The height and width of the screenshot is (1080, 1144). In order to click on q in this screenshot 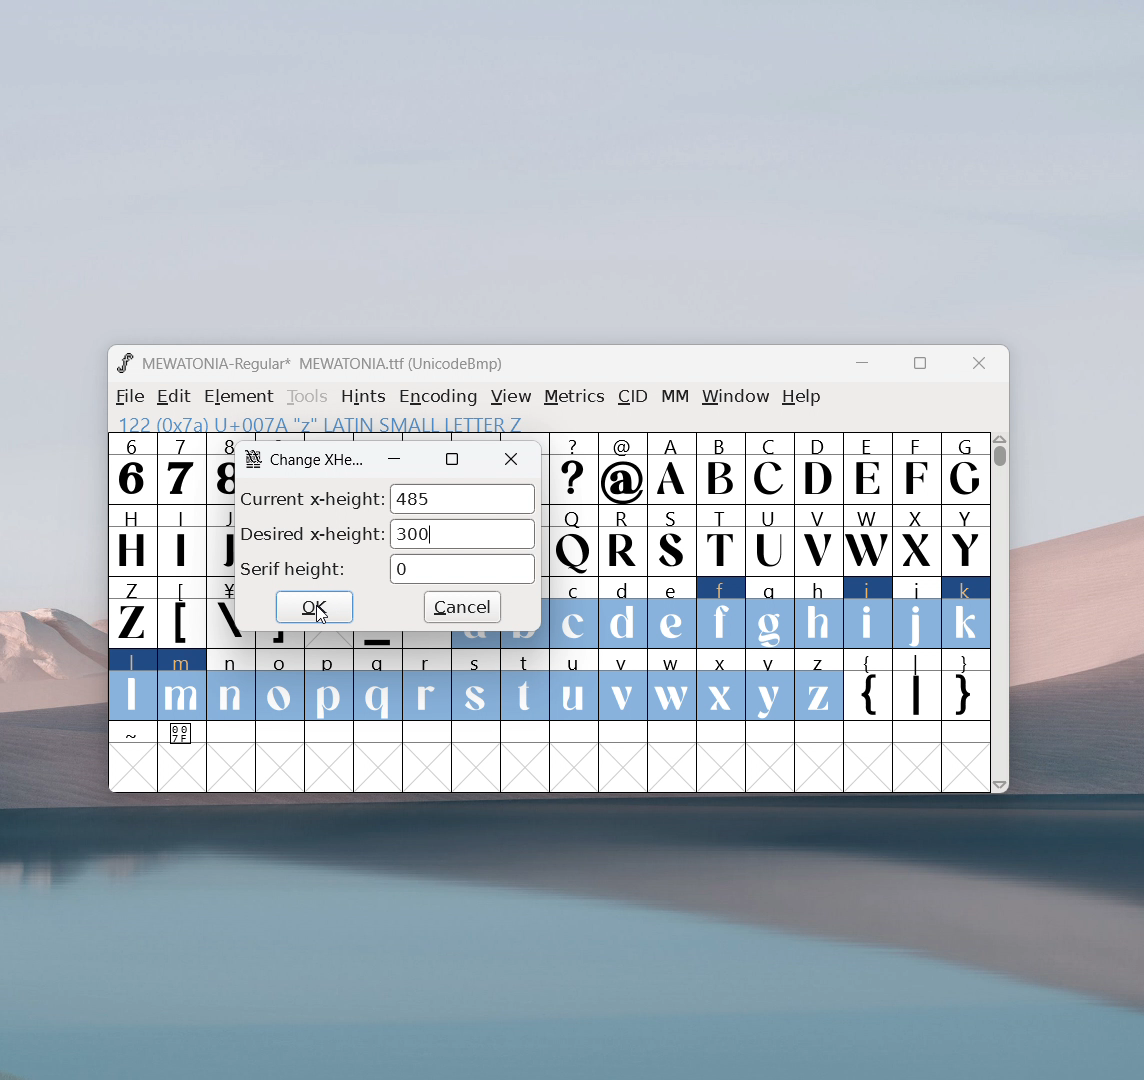, I will do `click(378, 686)`.